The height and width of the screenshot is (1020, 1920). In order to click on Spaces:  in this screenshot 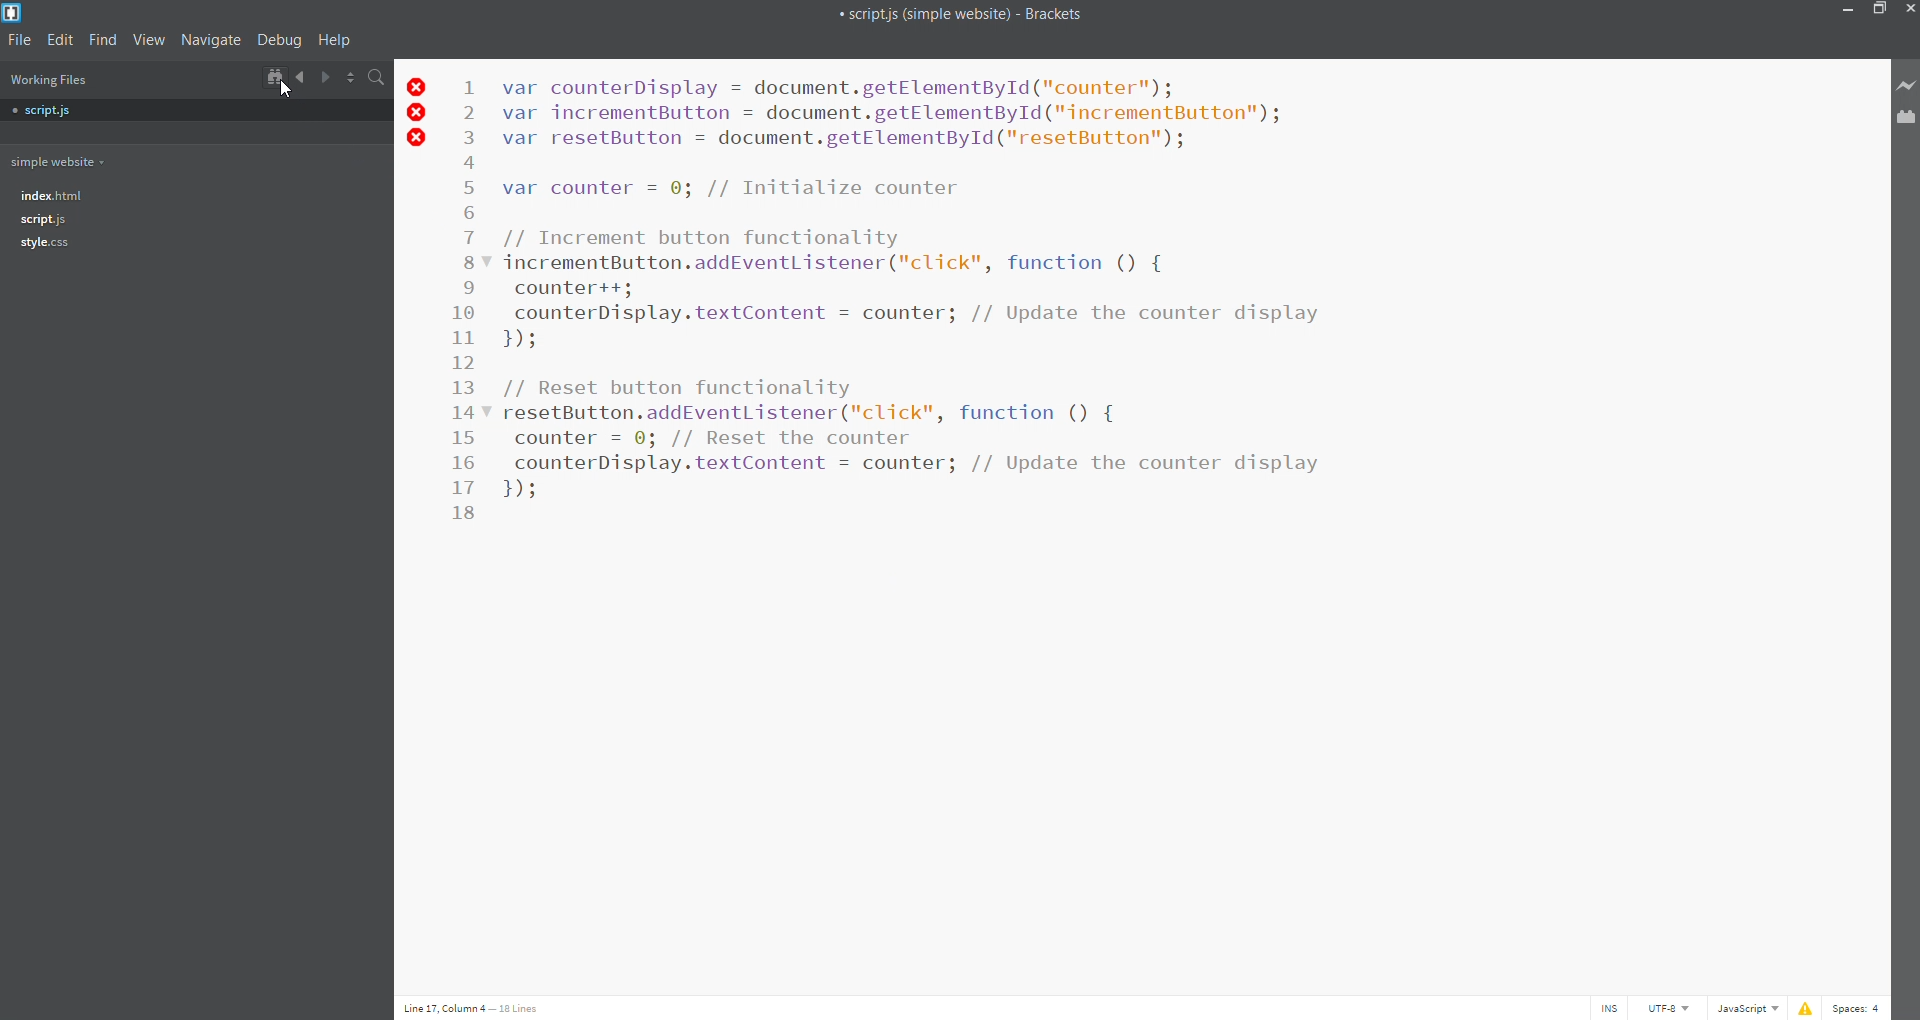, I will do `click(1859, 1008)`.